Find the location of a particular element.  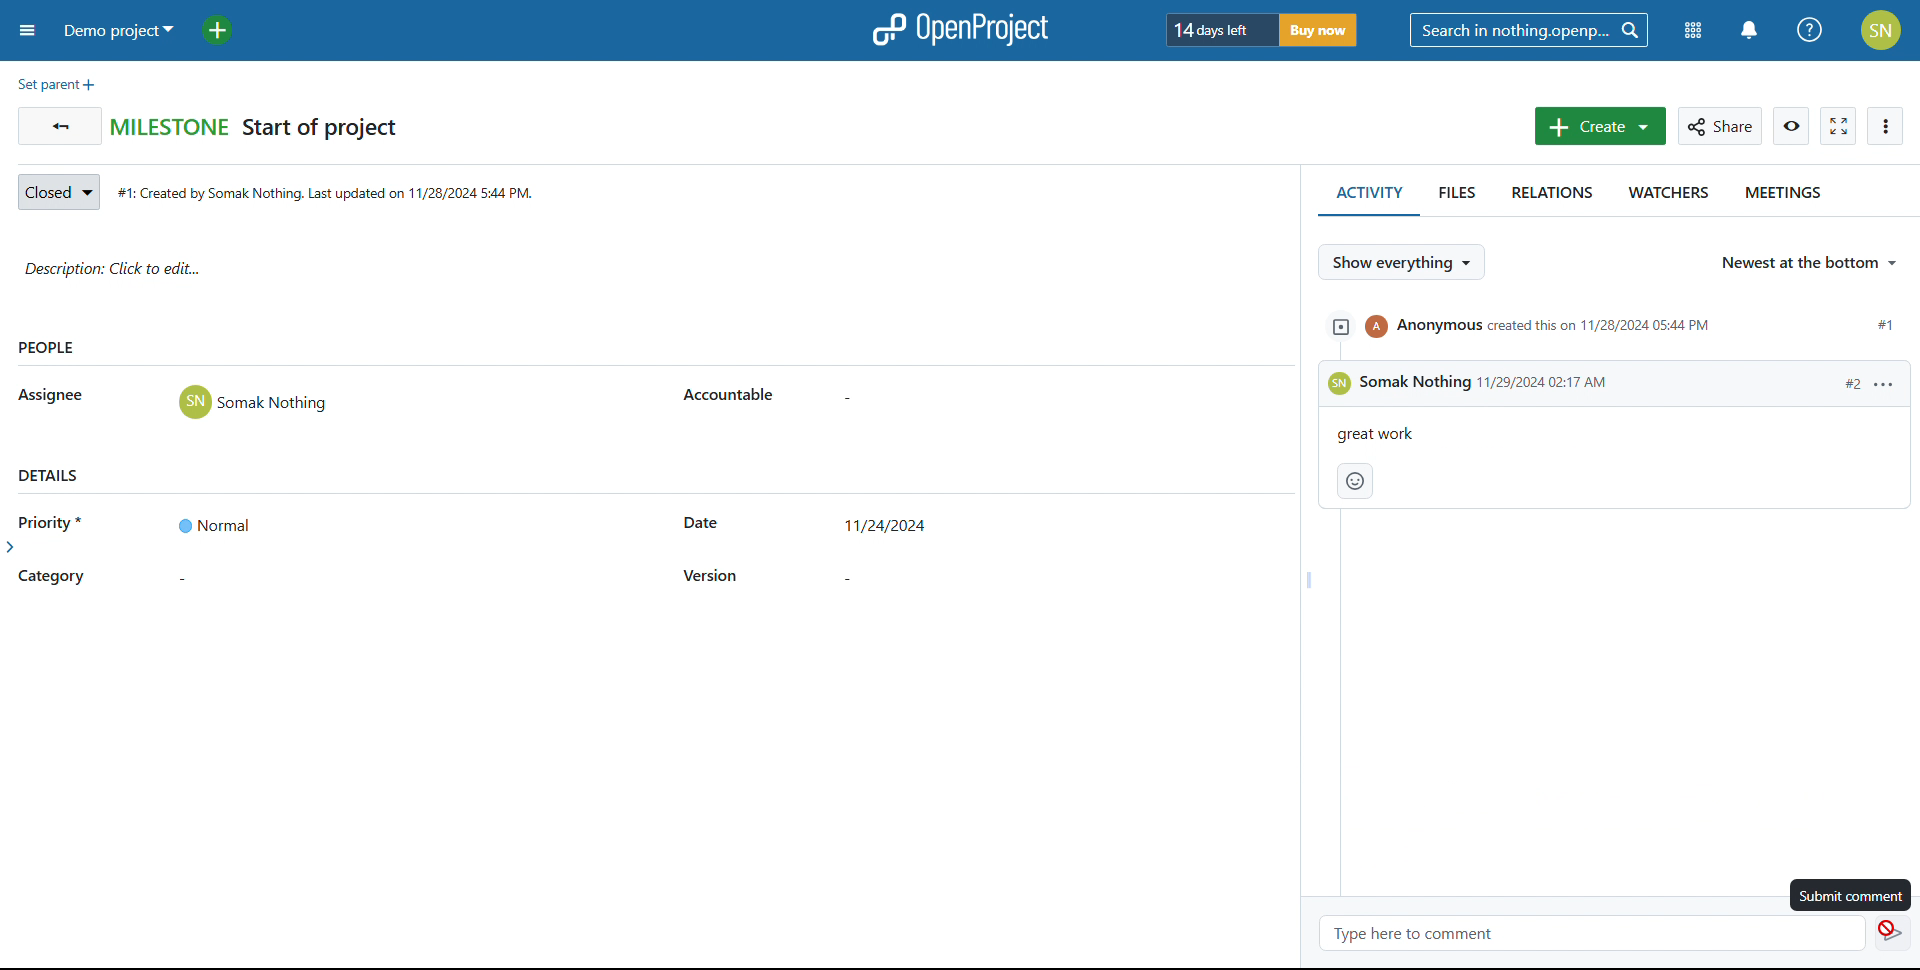

select sorting is located at coordinates (1809, 264).